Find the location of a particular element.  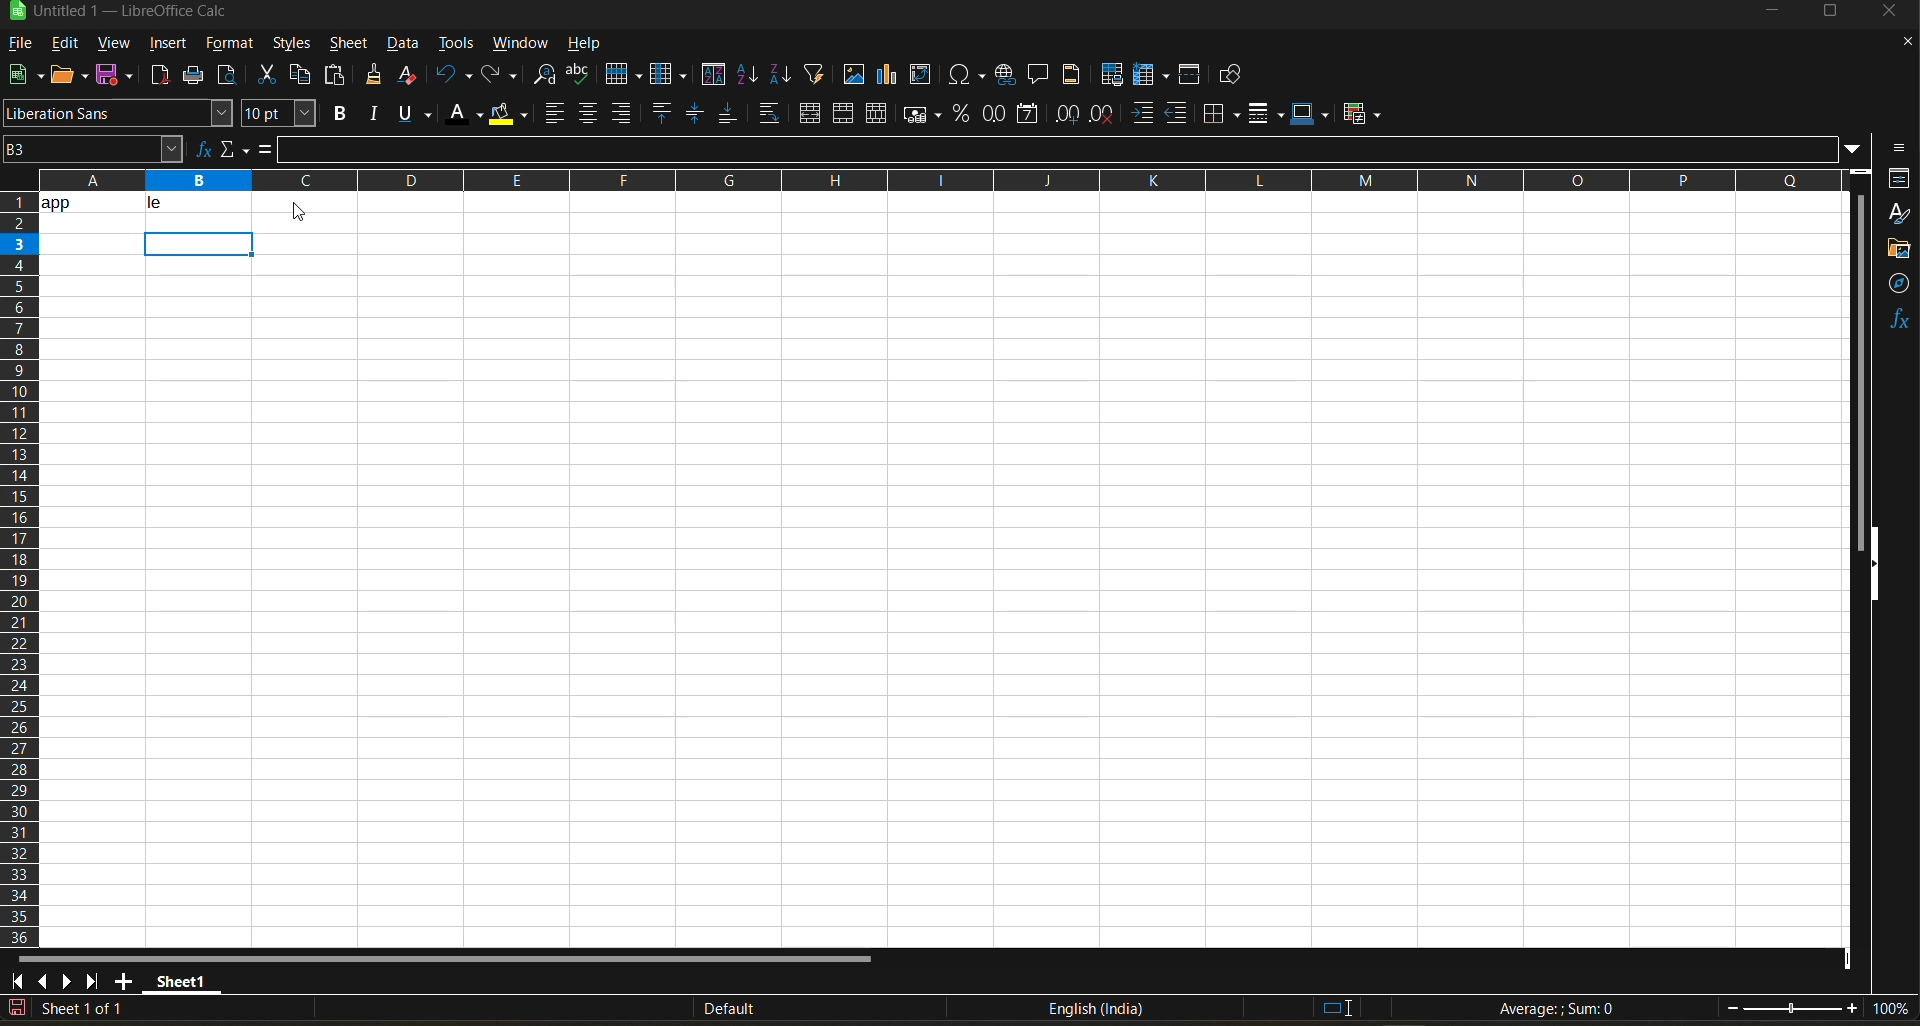

format as date is located at coordinates (1032, 115).